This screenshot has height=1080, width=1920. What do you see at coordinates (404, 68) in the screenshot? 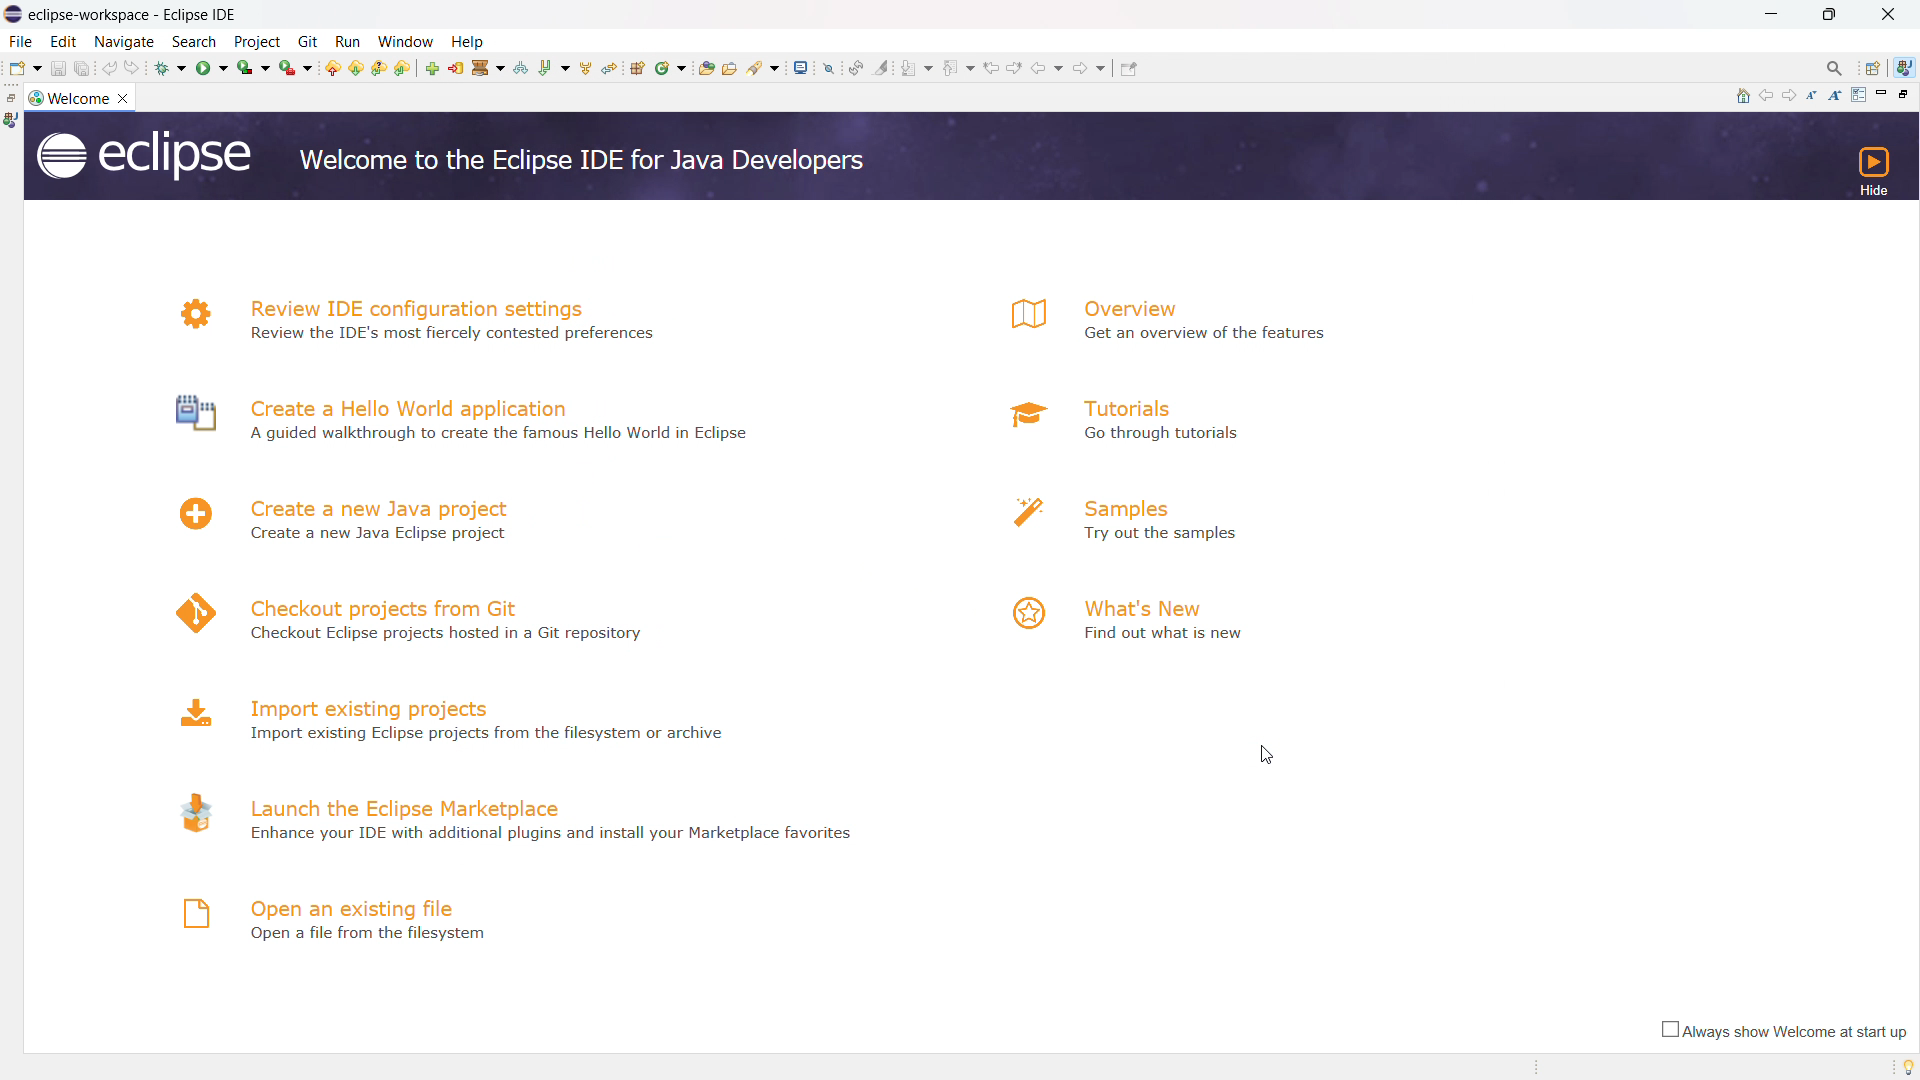
I see `pull changes from upstream into the current branch` at bounding box center [404, 68].